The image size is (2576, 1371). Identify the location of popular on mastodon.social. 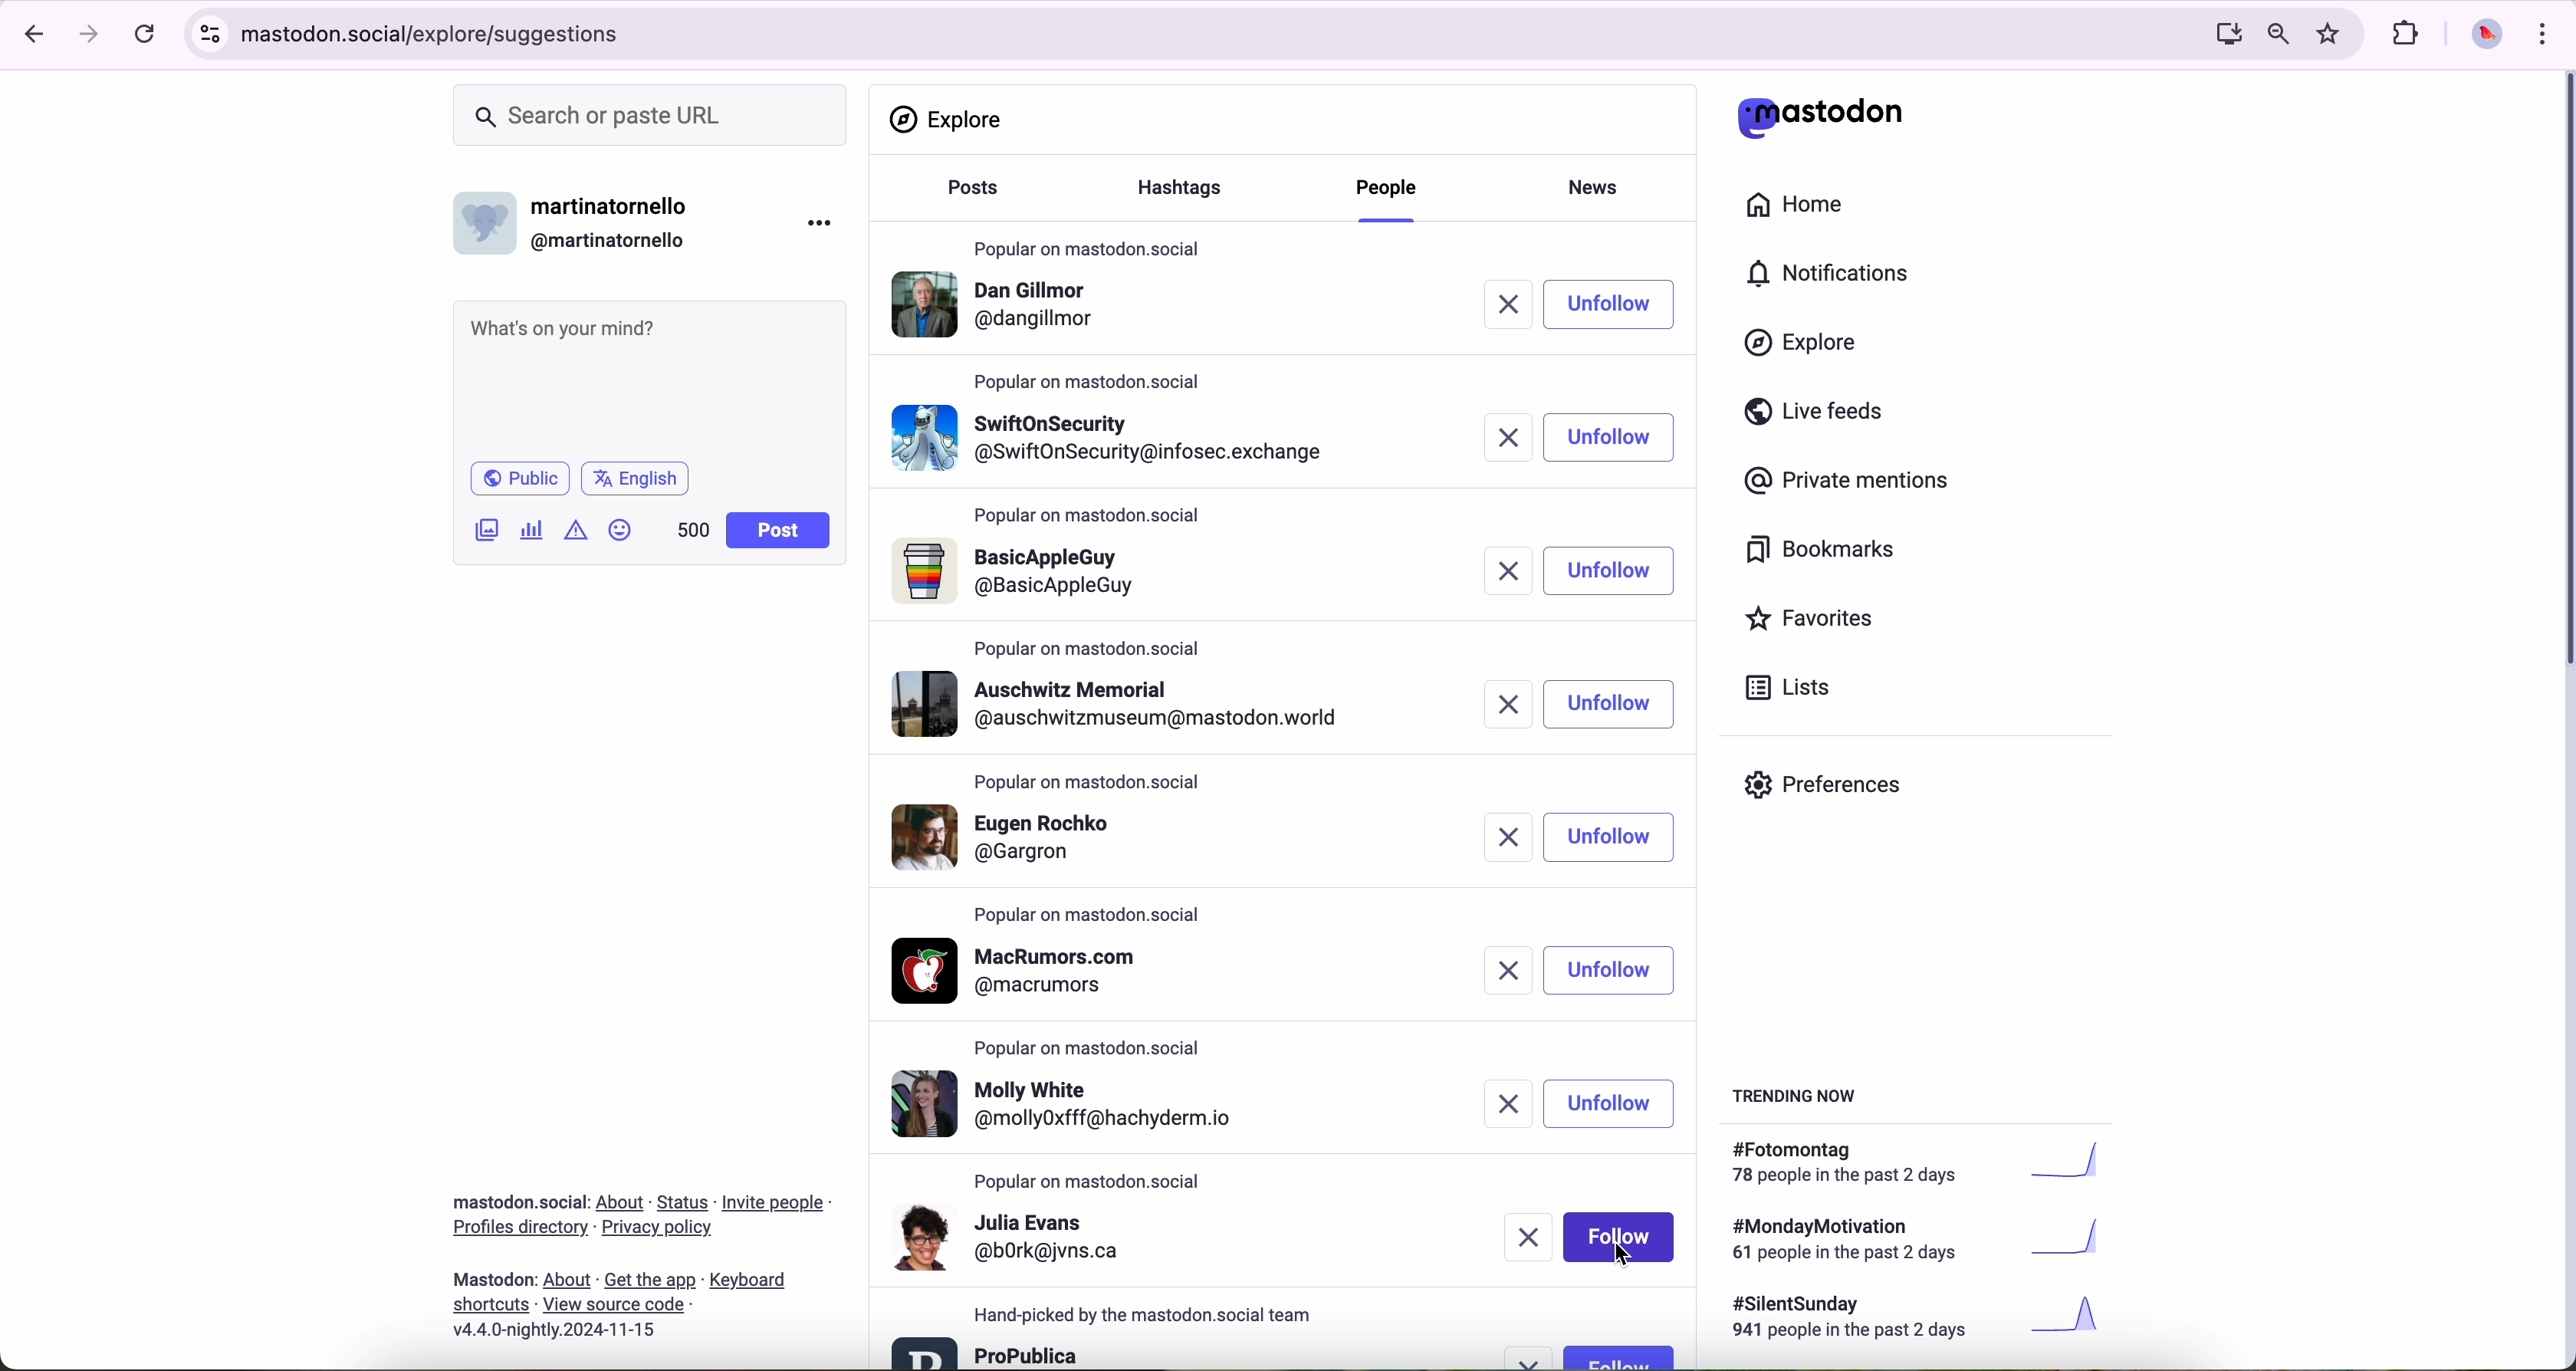
(1098, 1044).